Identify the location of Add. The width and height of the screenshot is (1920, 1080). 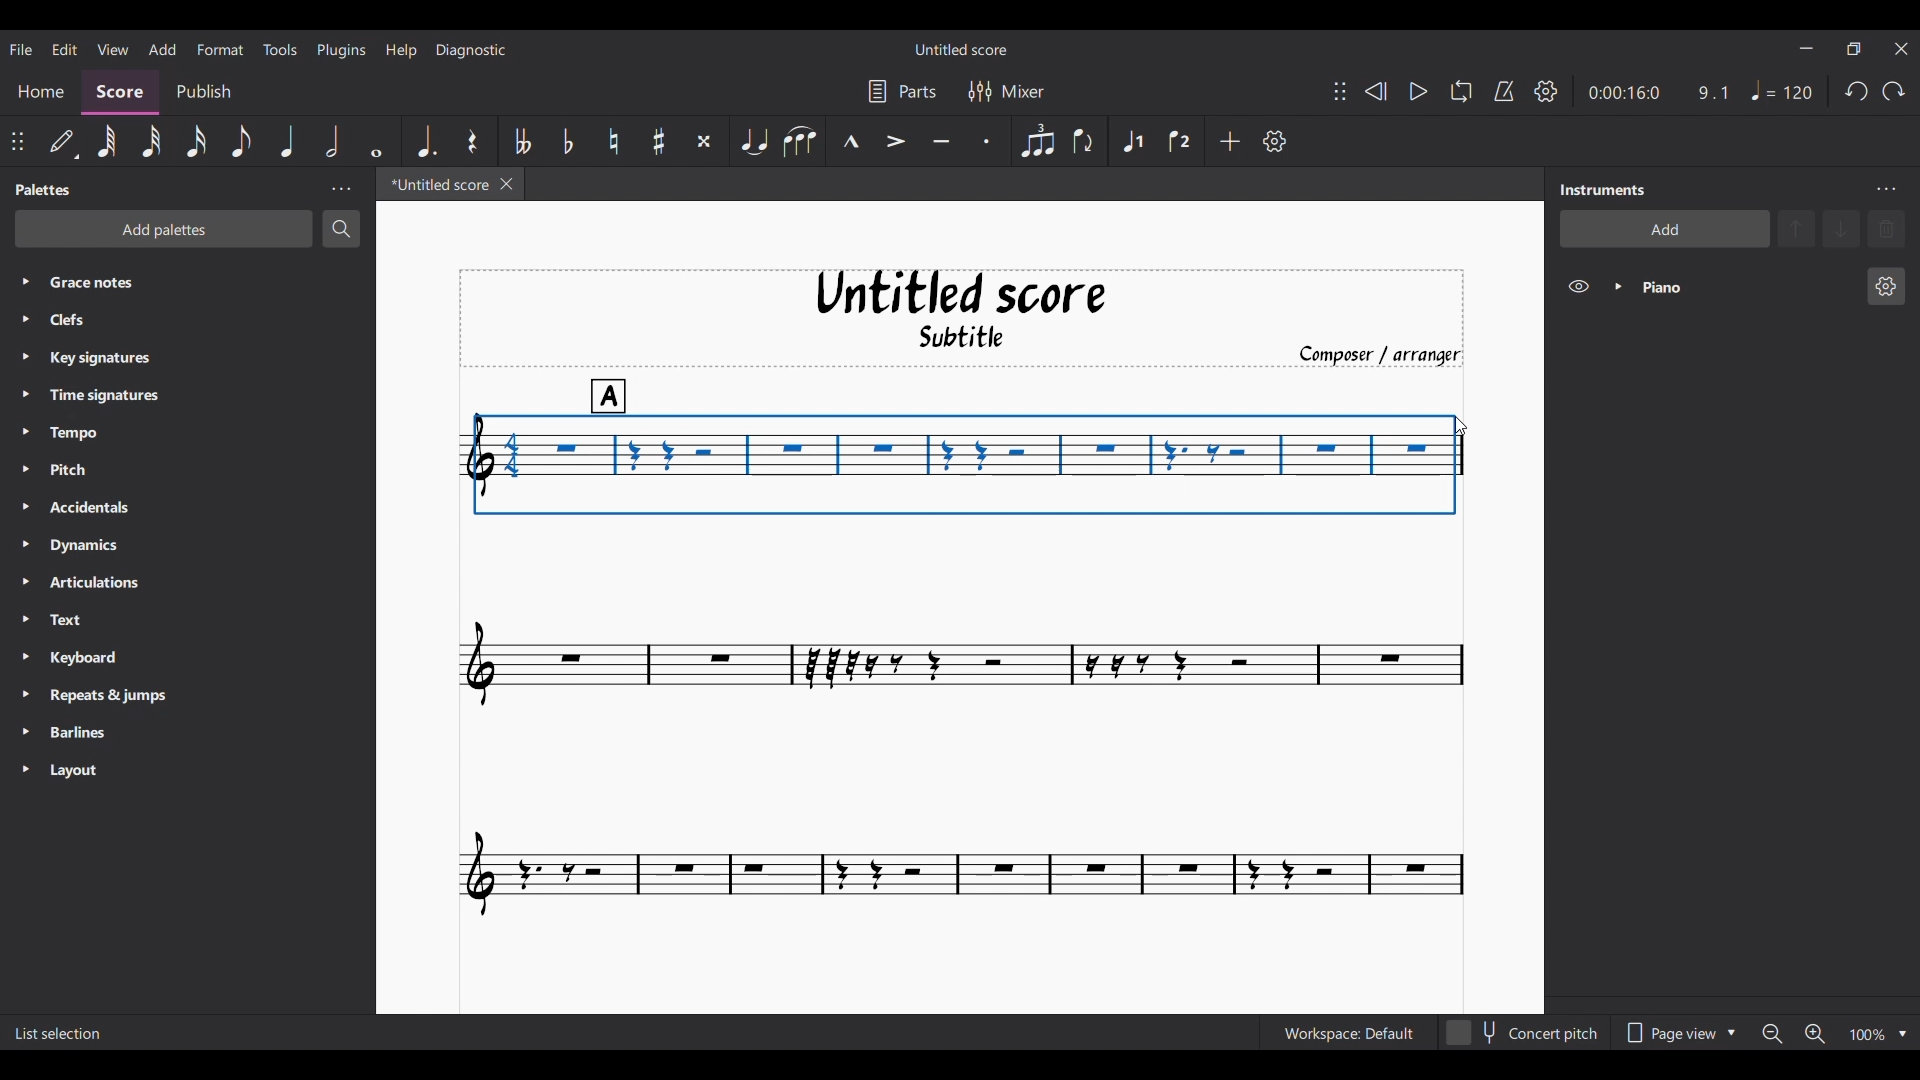
(1230, 141).